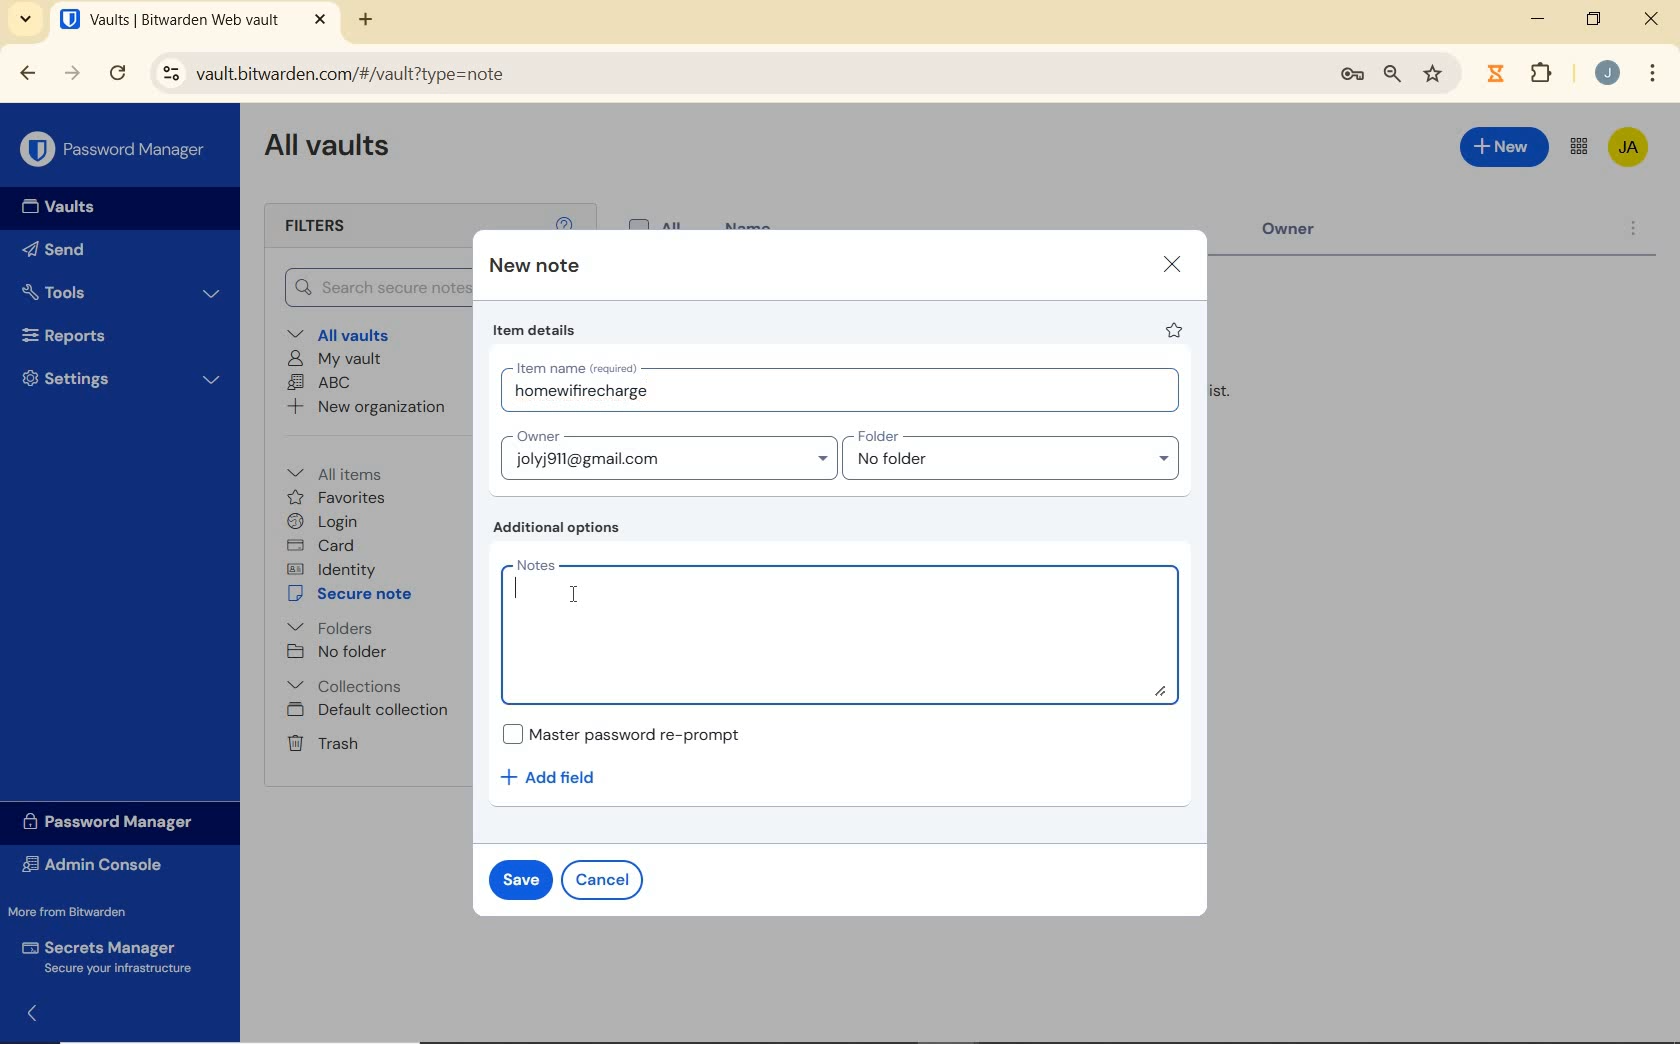  What do you see at coordinates (537, 330) in the screenshot?
I see `item details` at bounding box center [537, 330].